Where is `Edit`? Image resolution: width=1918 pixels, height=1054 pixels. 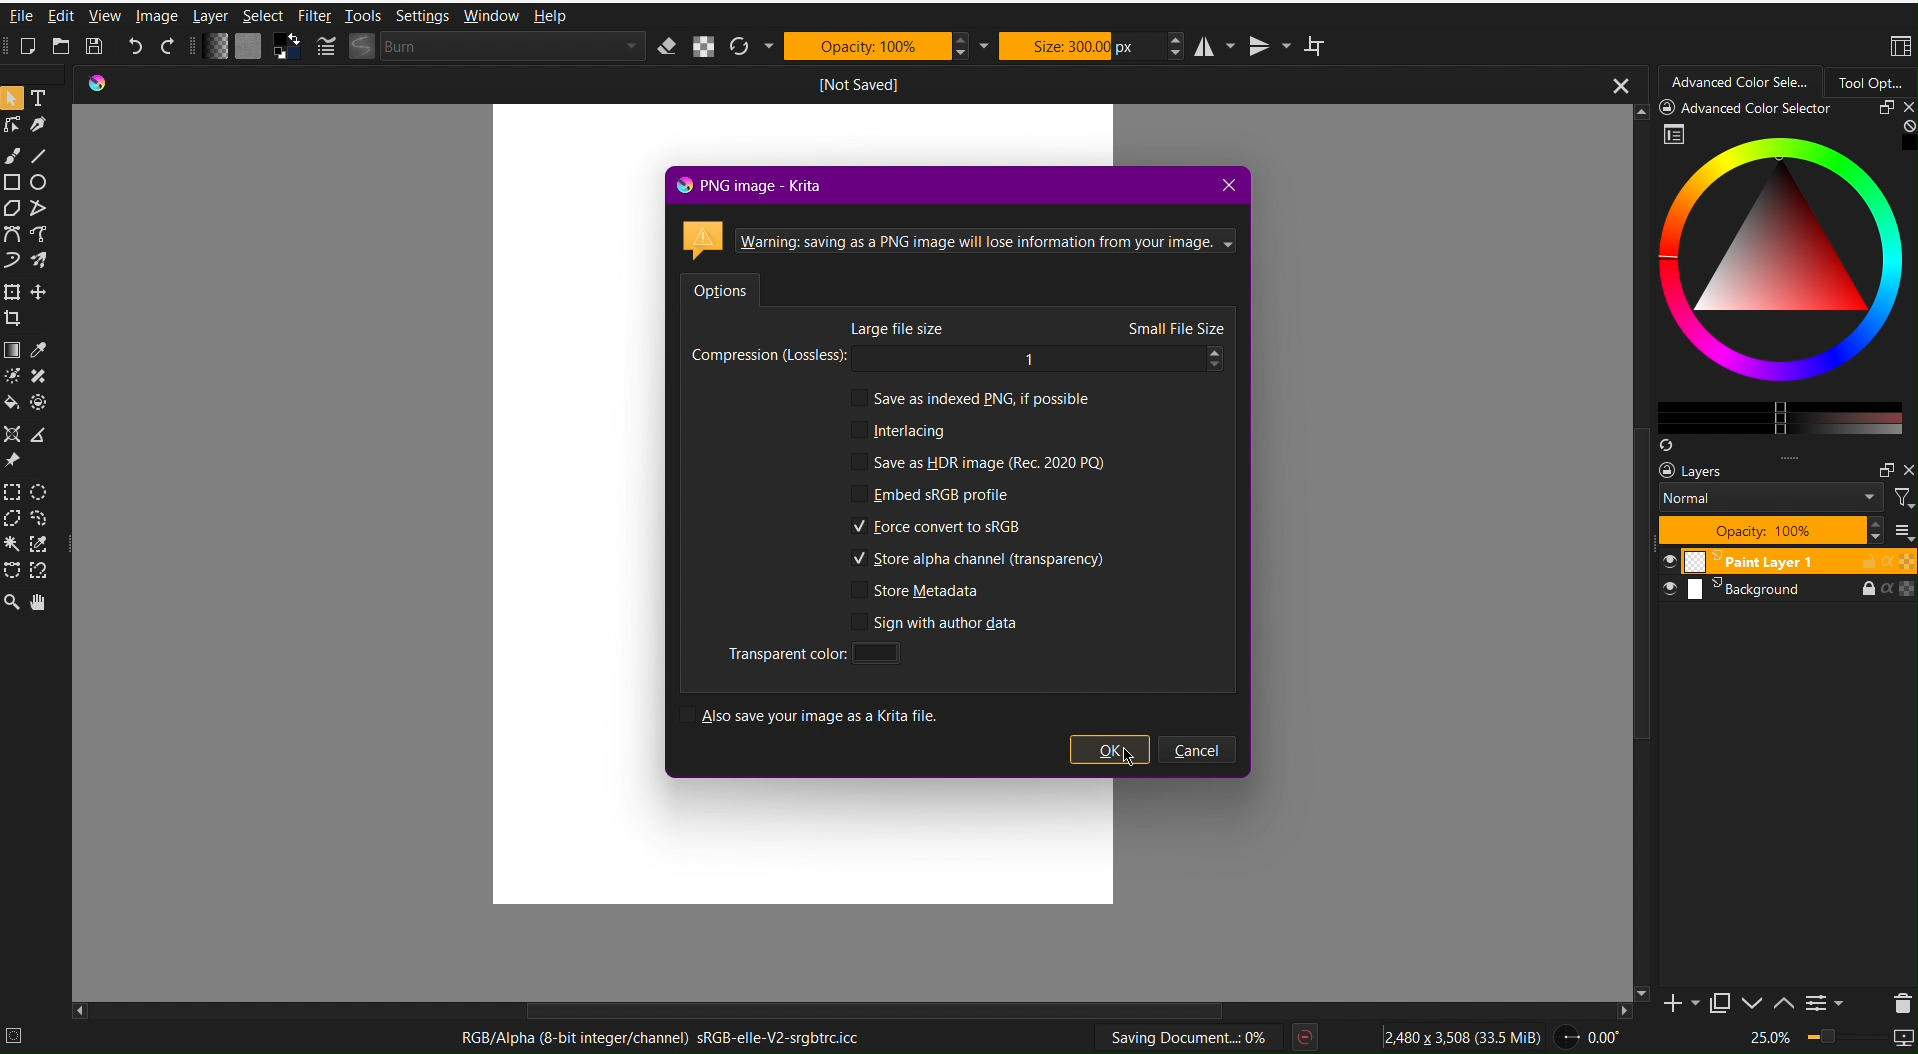 Edit is located at coordinates (63, 19).